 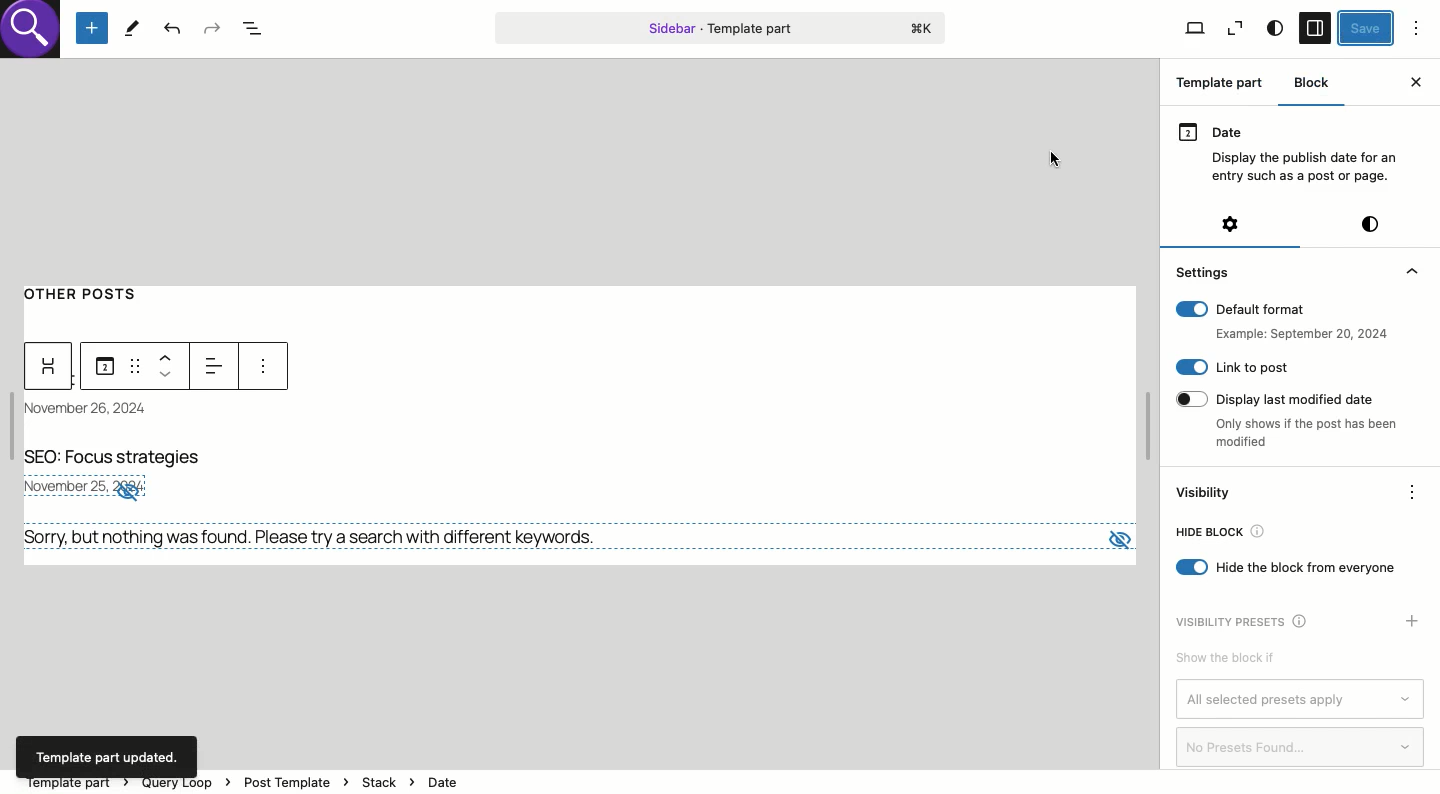 What do you see at coordinates (121, 459) in the screenshot?
I see `Title` at bounding box center [121, 459].